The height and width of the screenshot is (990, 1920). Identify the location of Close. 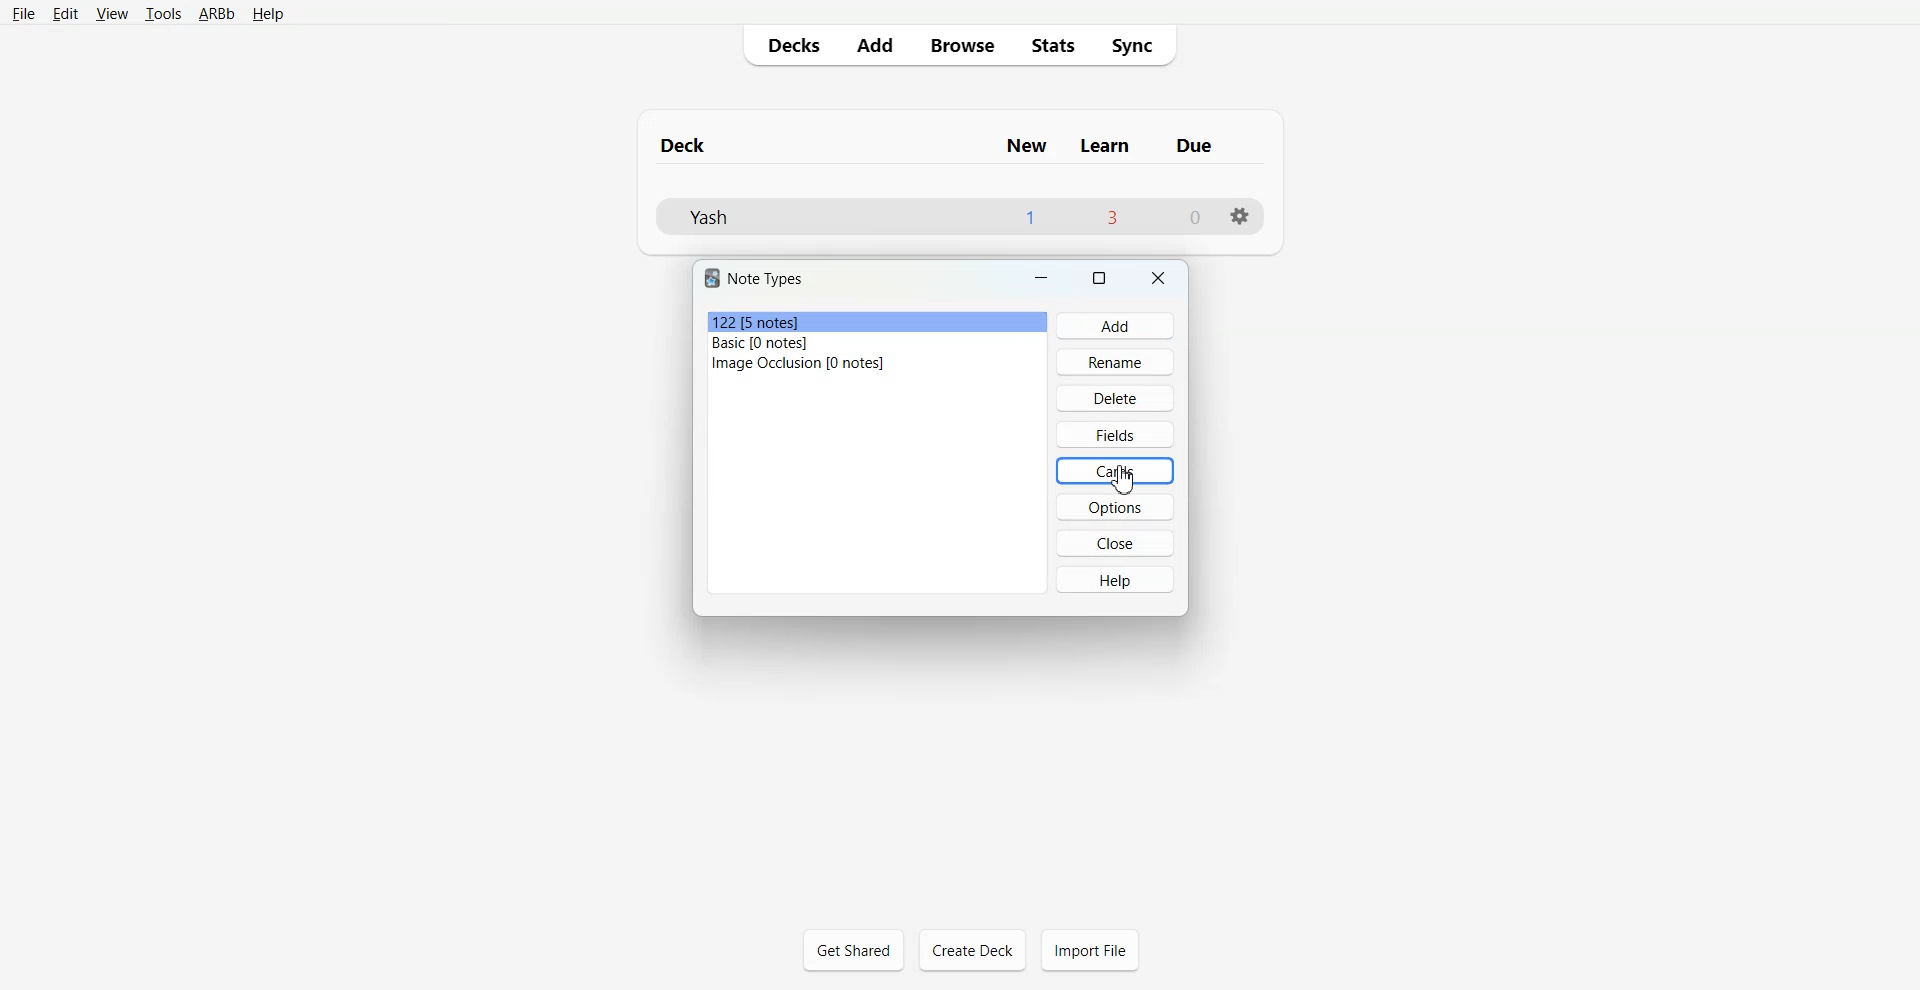
(1159, 278).